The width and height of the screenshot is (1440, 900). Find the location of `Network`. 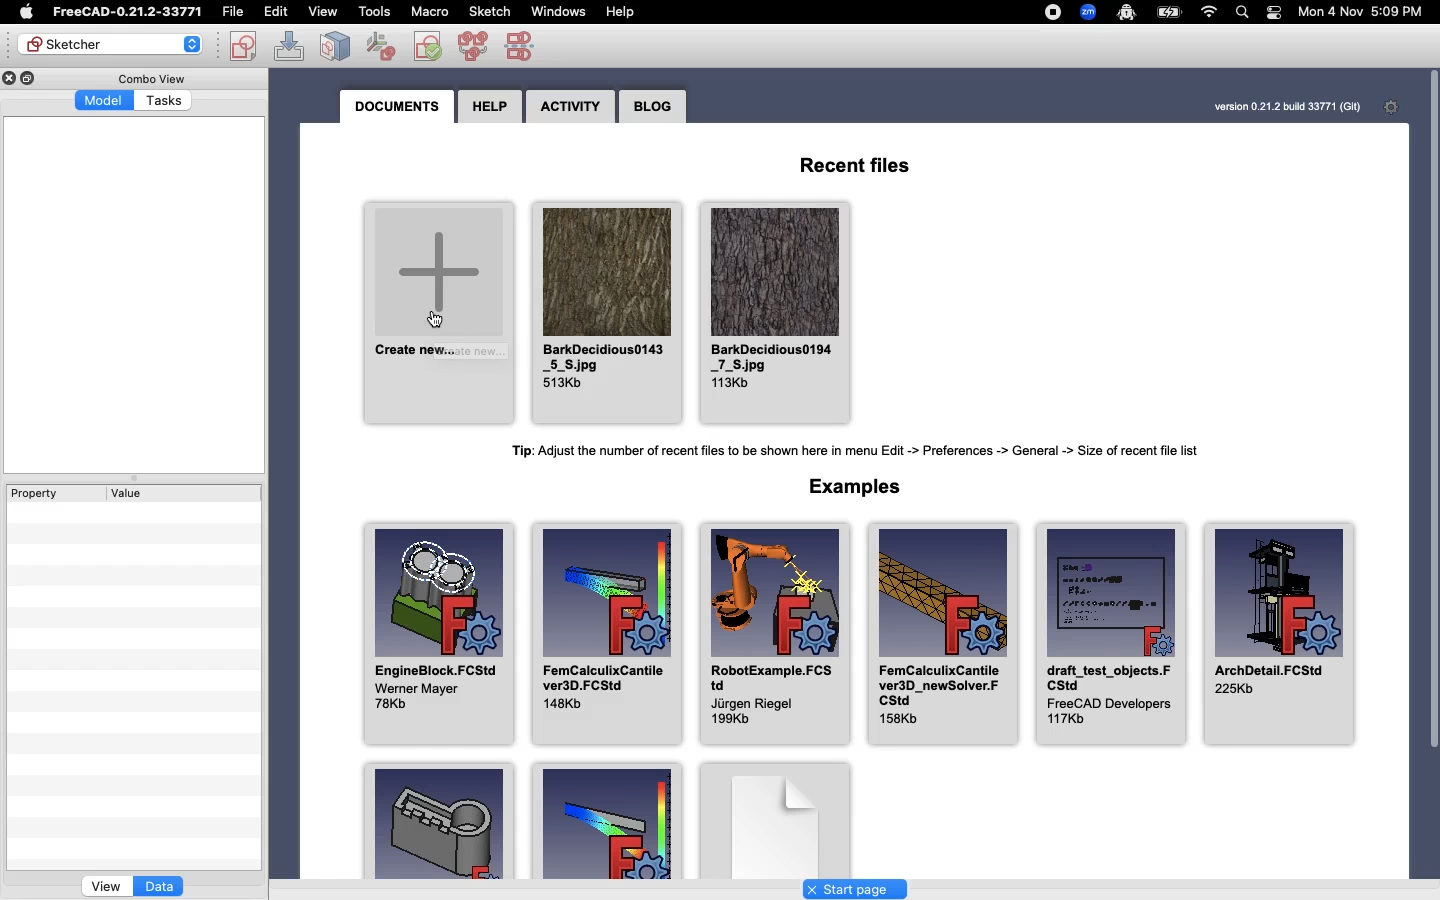

Network is located at coordinates (1206, 12).